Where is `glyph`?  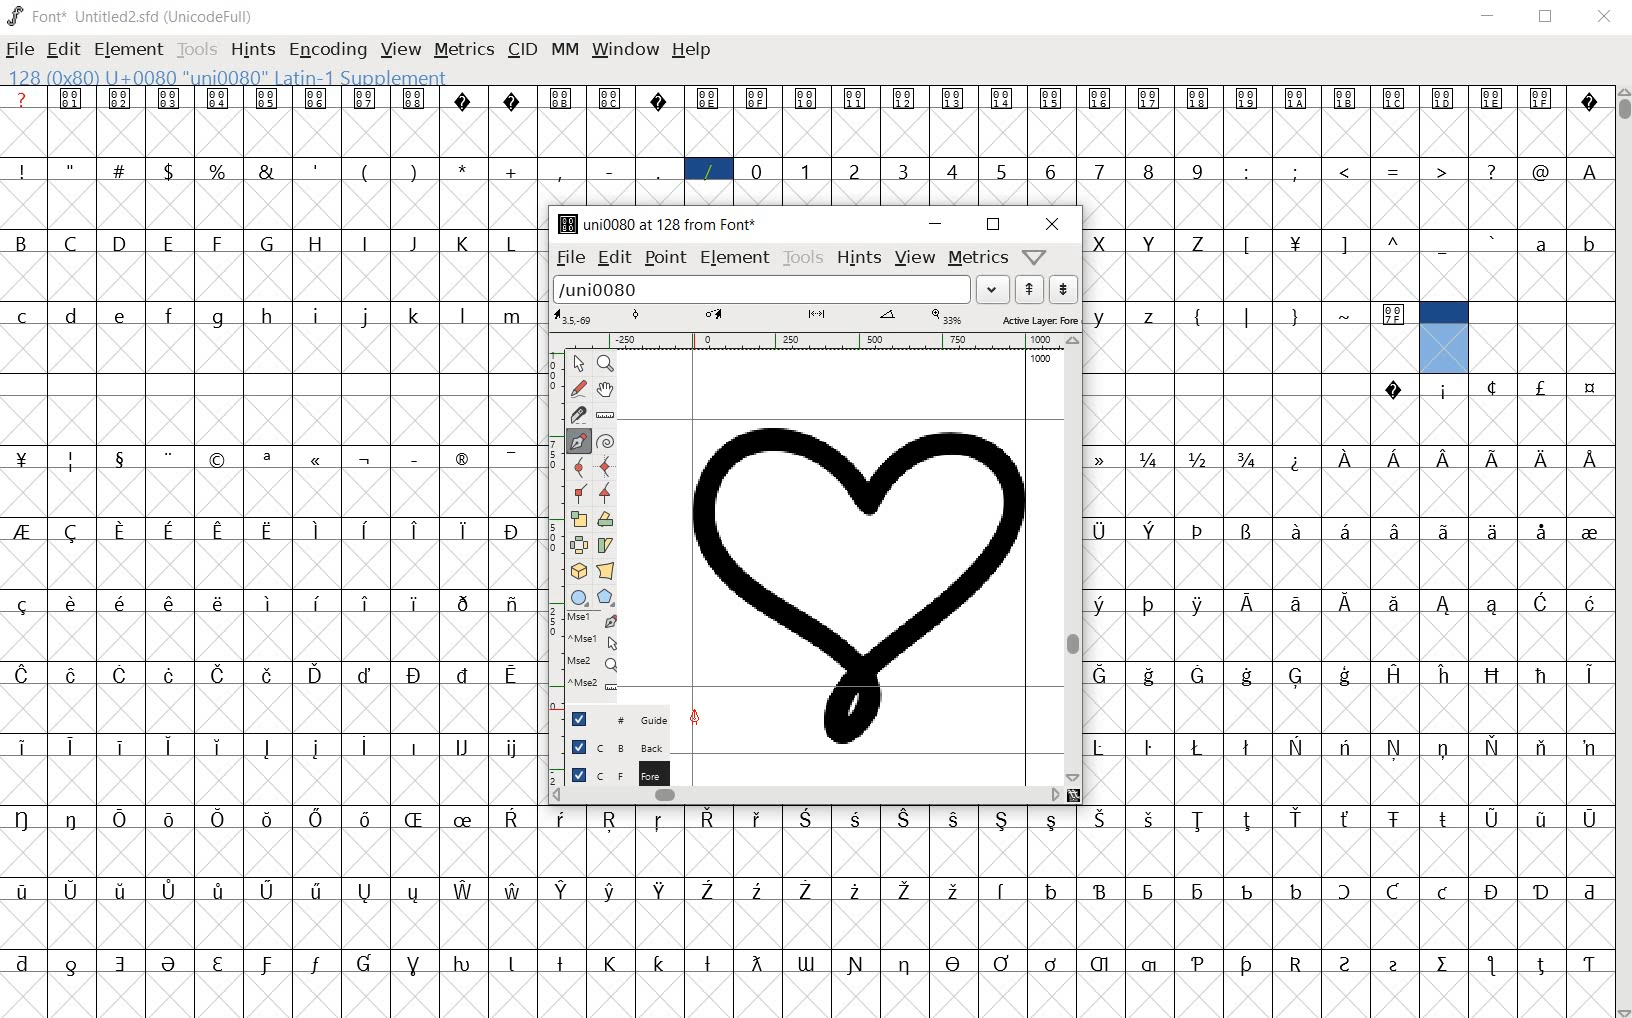 glyph is located at coordinates (951, 170).